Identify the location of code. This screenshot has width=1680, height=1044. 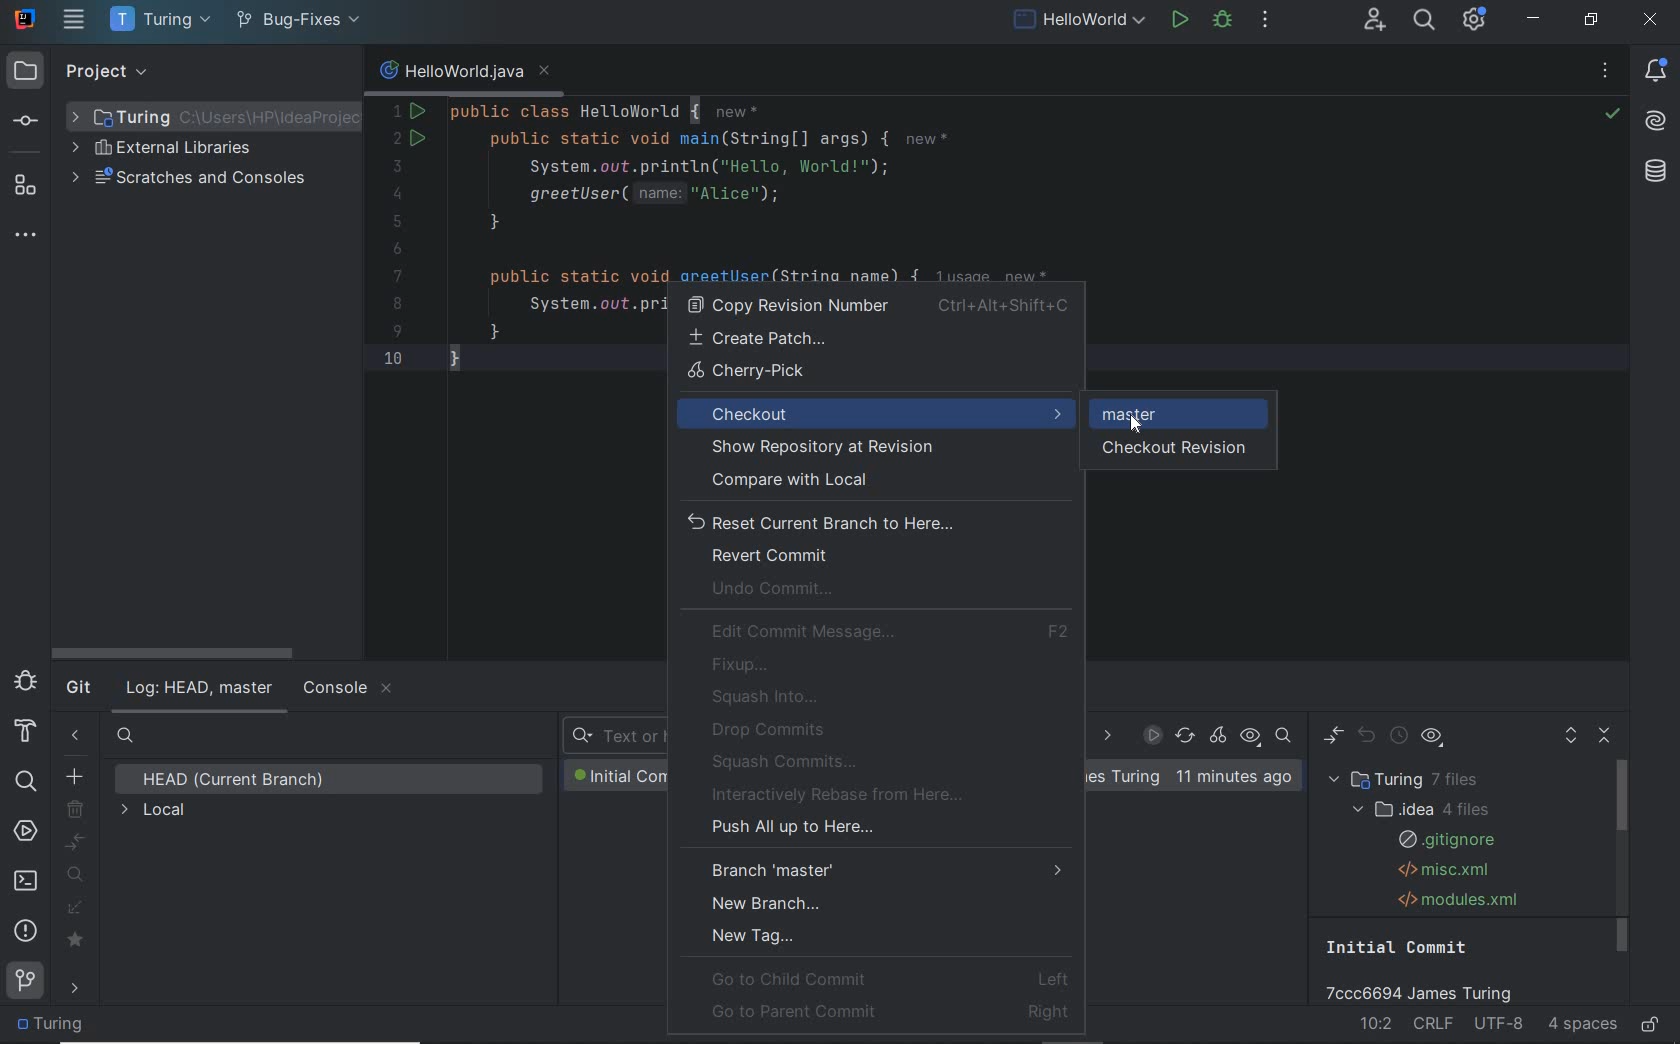
(826, 188).